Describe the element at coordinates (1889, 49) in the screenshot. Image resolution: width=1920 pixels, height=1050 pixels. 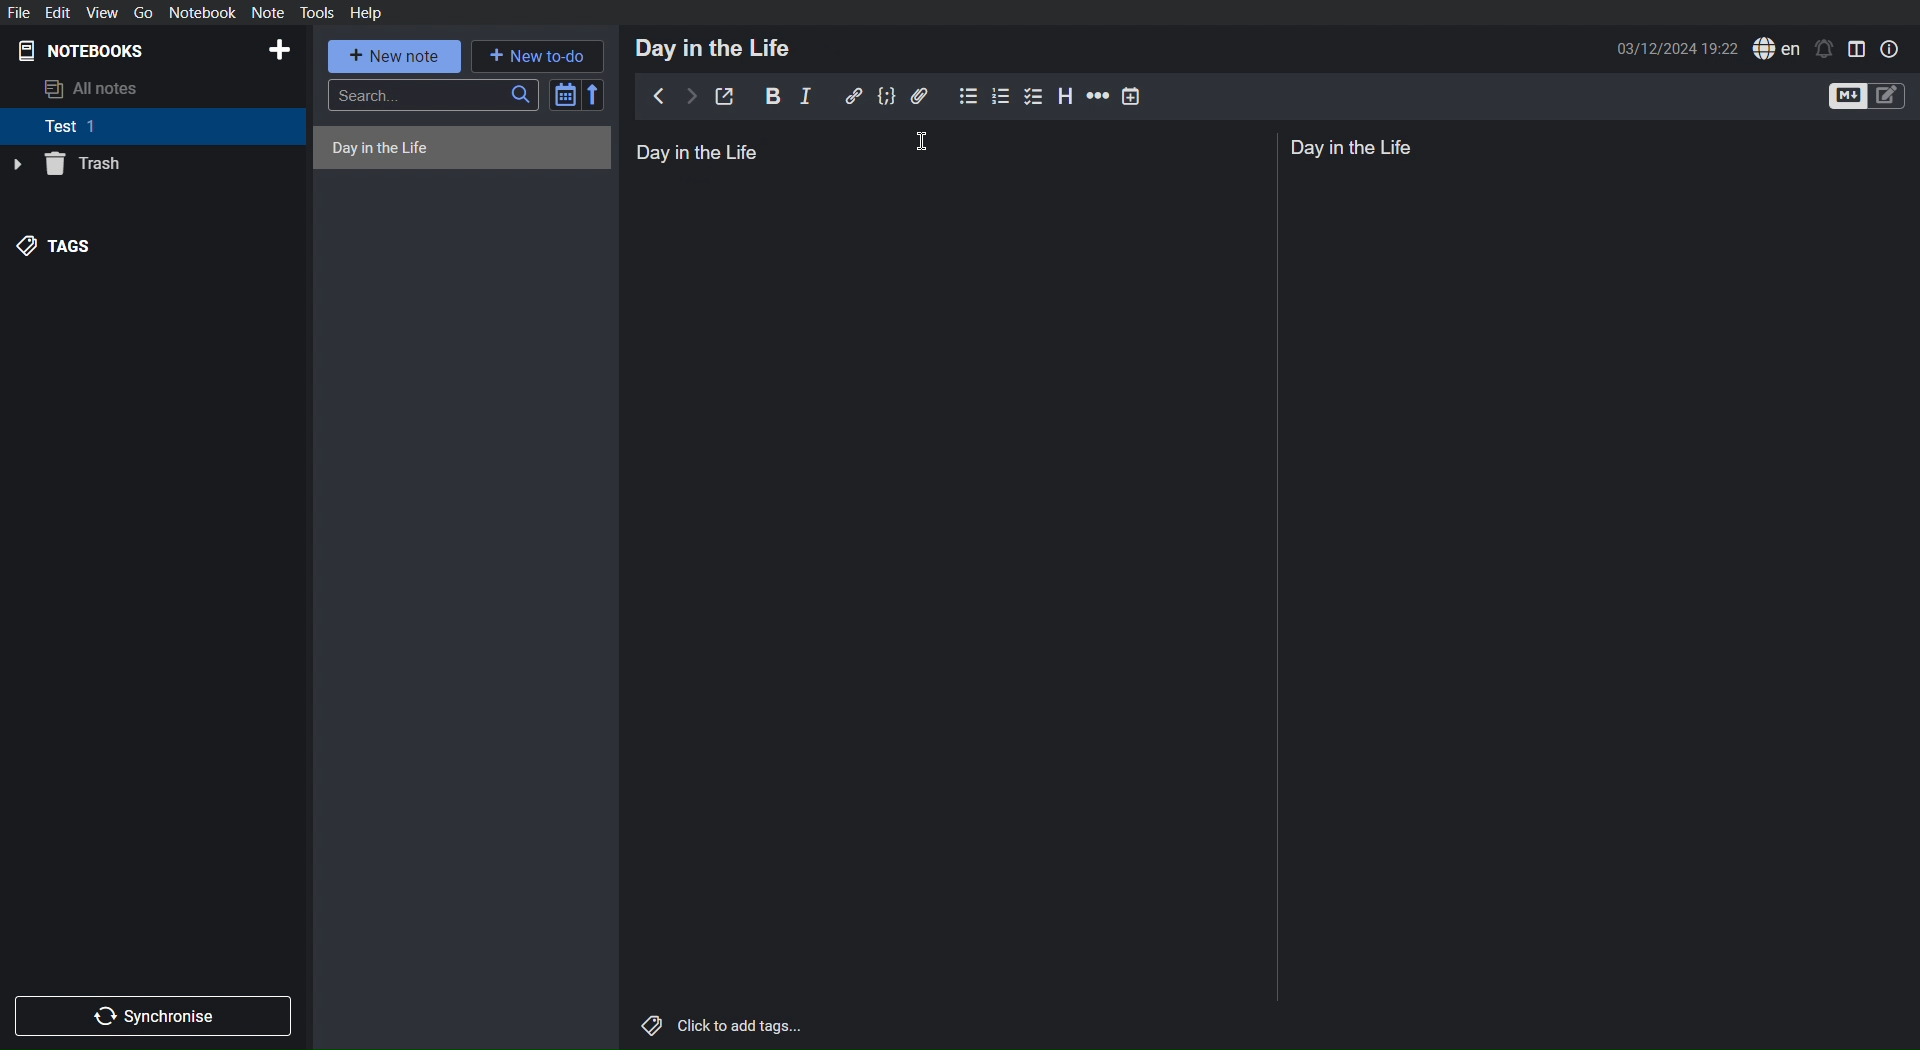
I see `Note Properties` at that location.